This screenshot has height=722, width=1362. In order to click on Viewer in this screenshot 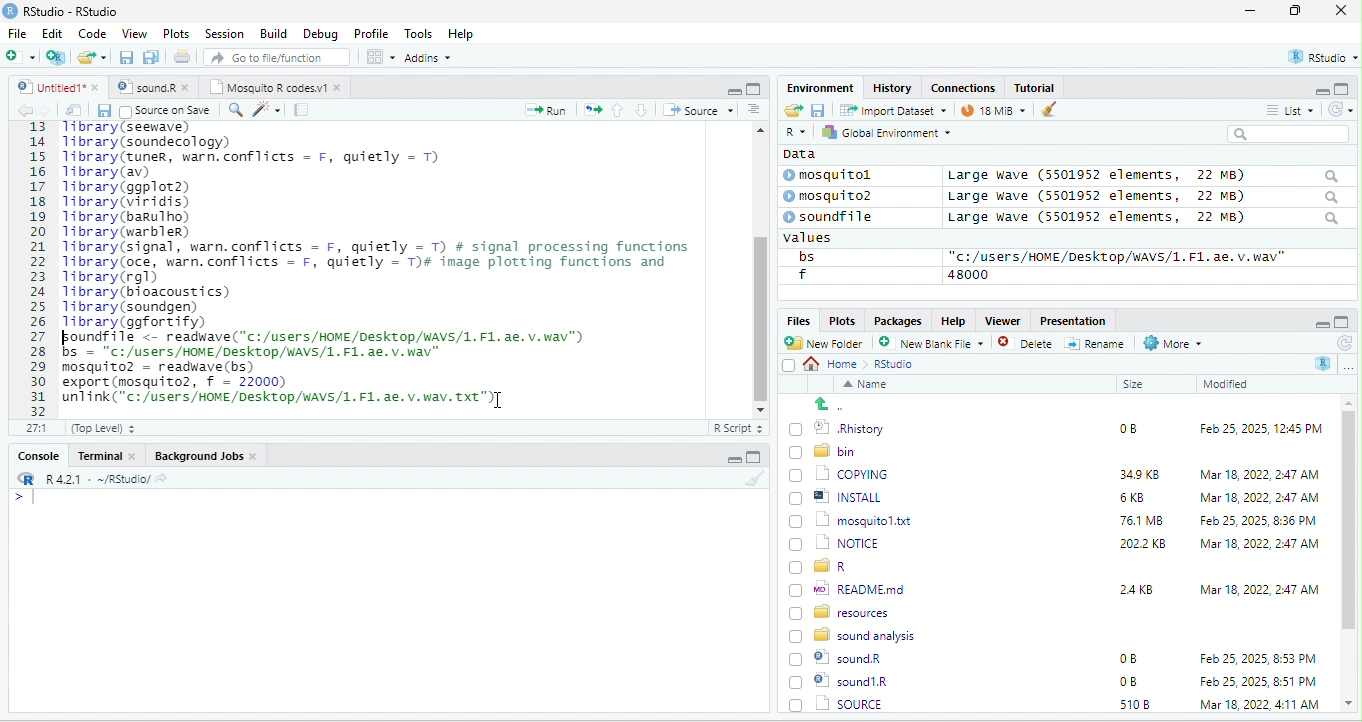, I will do `click(1000, 321)`.